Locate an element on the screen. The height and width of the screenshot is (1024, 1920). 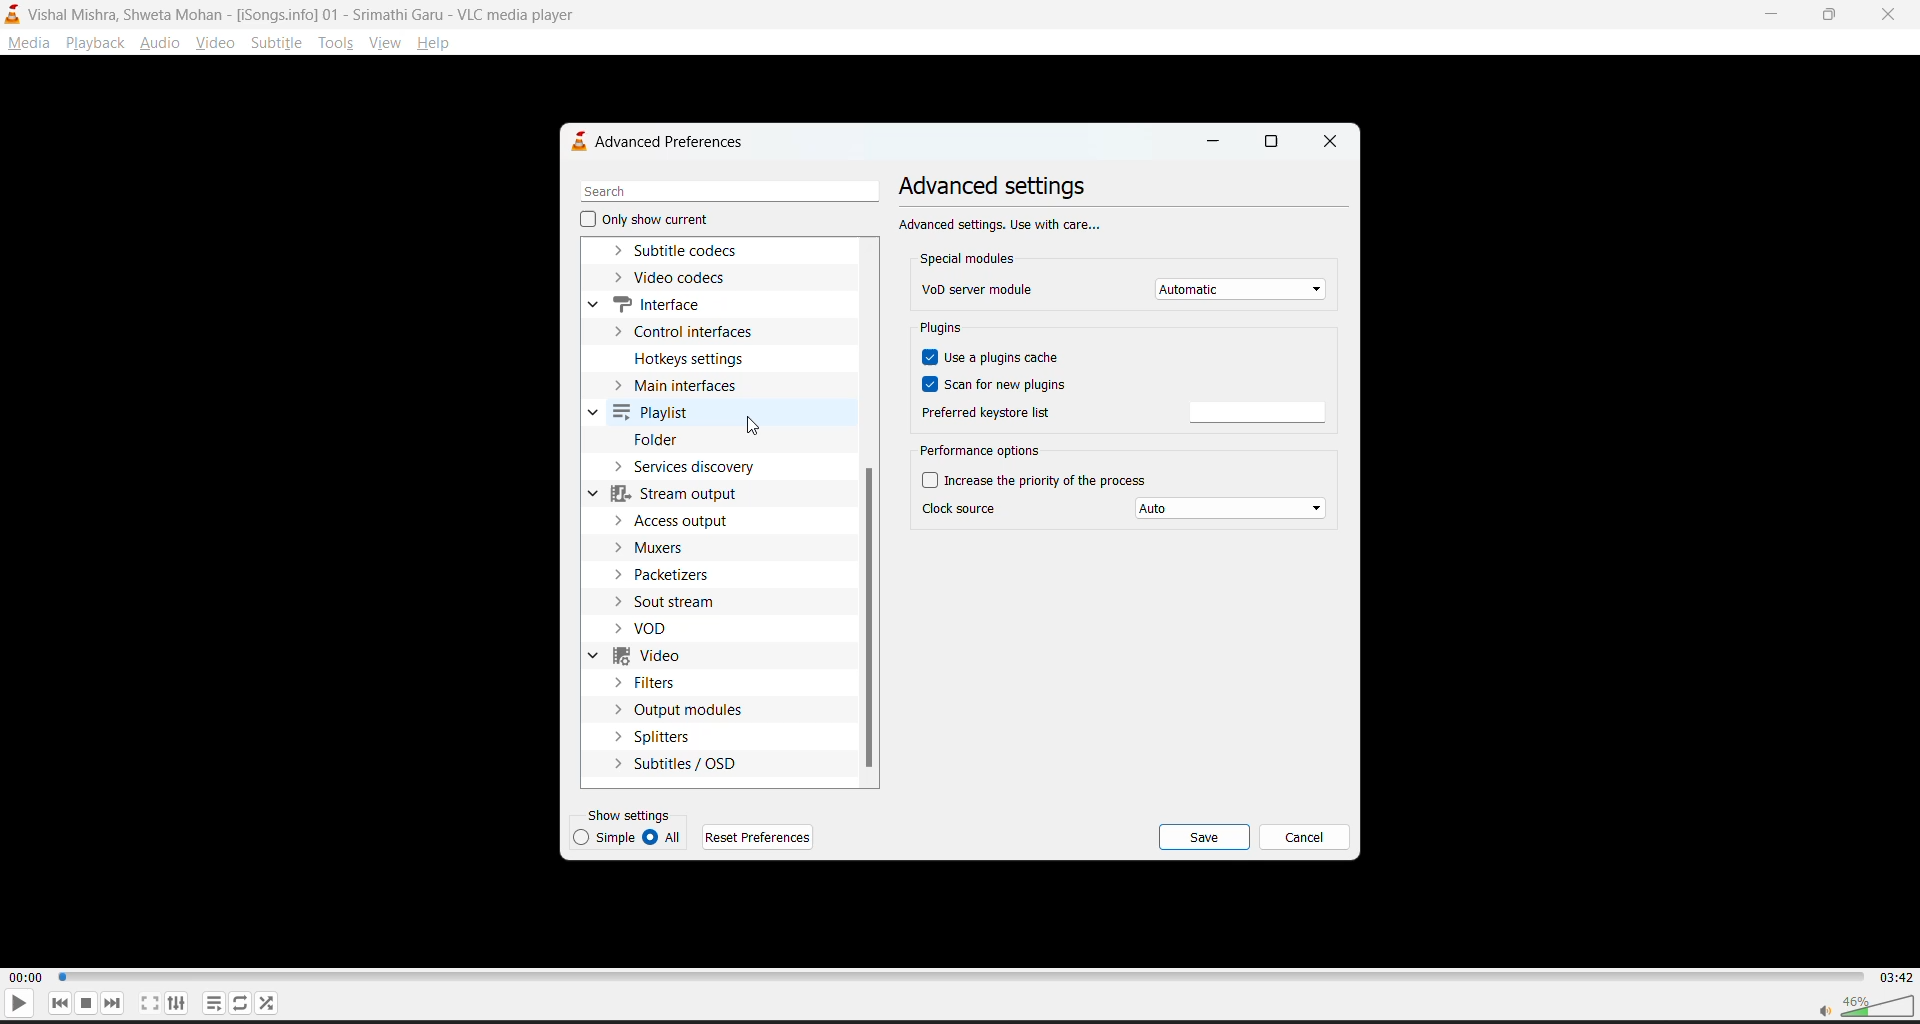
save is located at coordinates (1209, 836).